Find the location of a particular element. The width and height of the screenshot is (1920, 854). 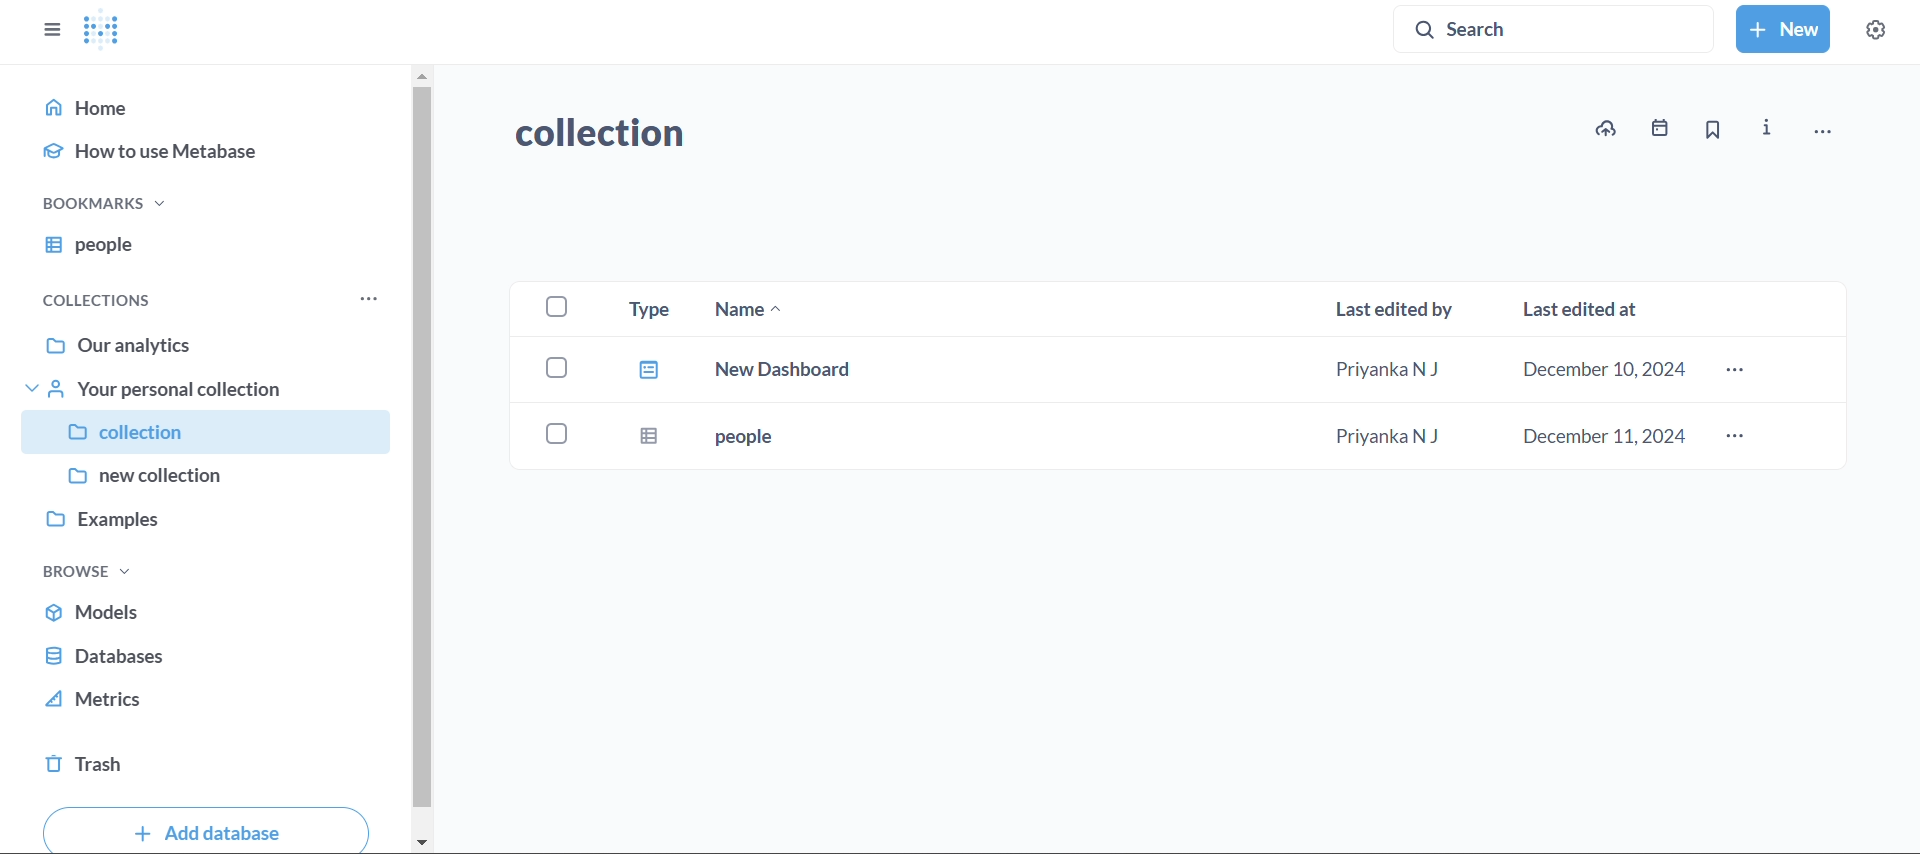

events is located at coordinates (1657, 129).